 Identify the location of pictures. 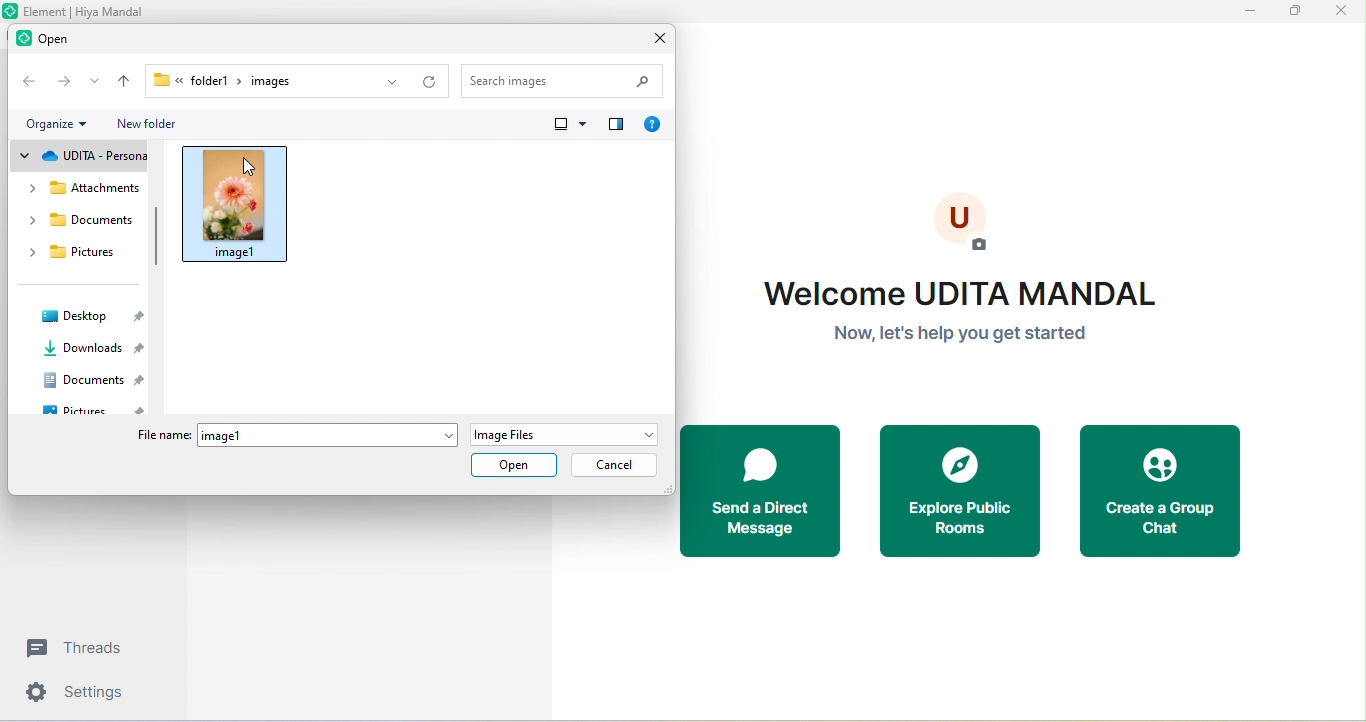
(76, 256).